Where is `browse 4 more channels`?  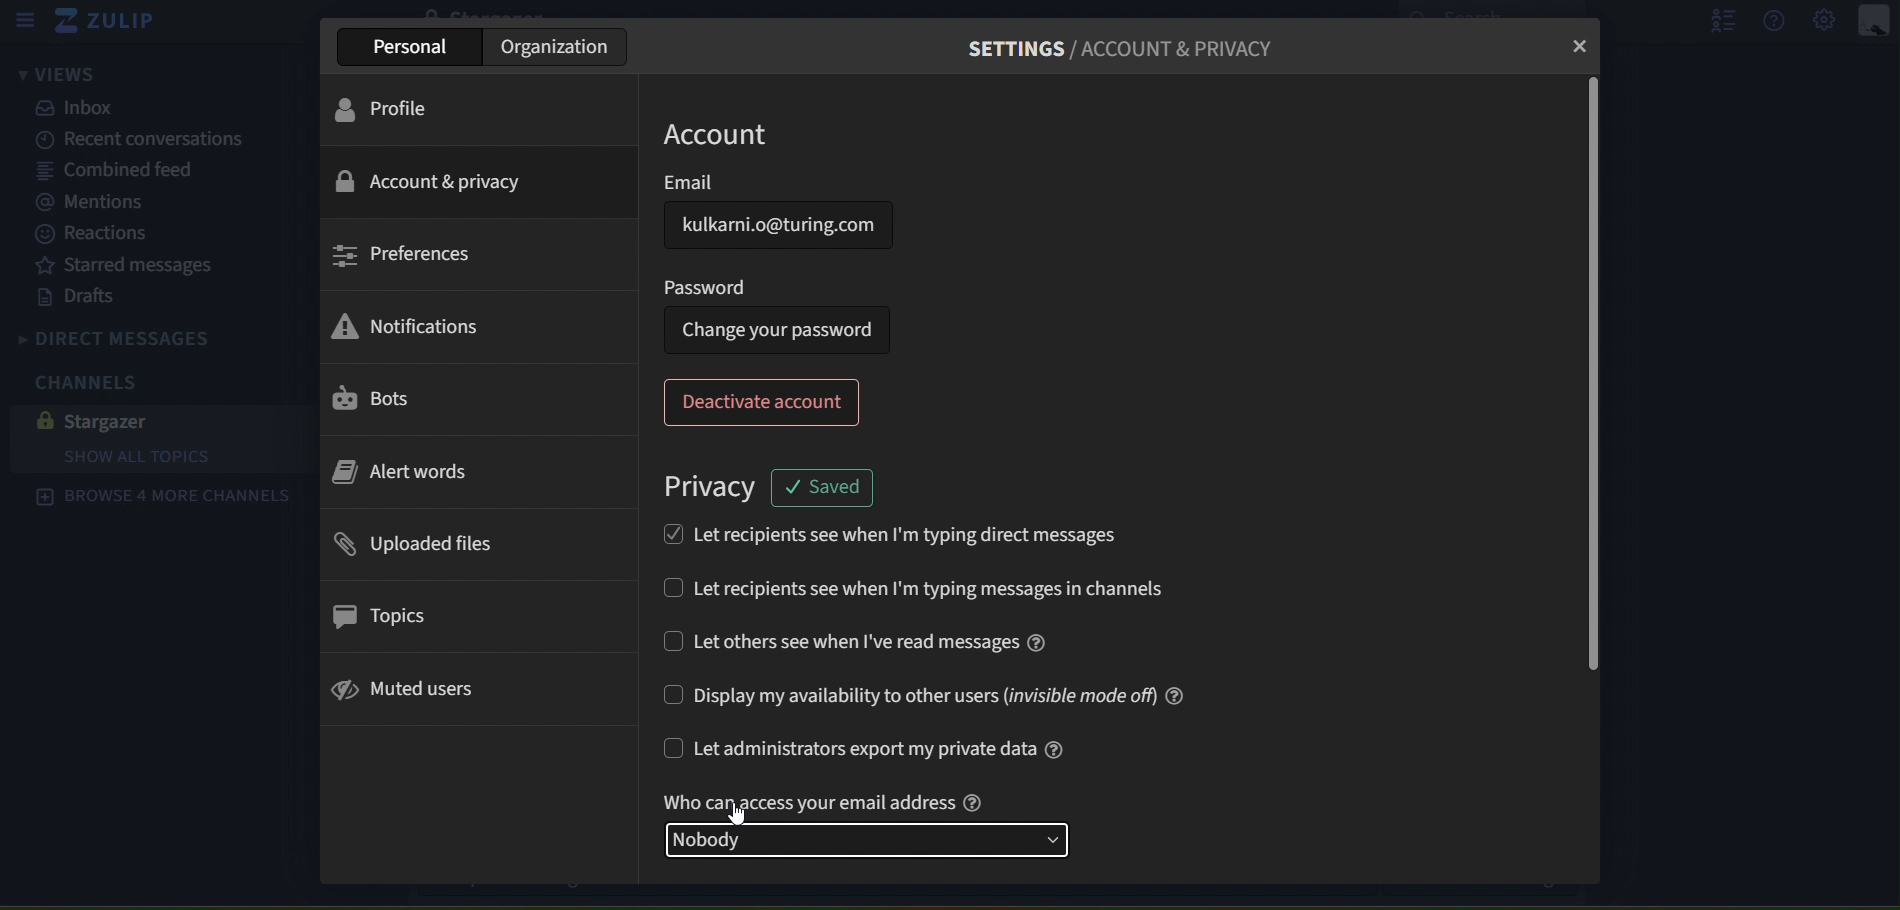
browse 4 more channels is located at coordinates (162, 497).